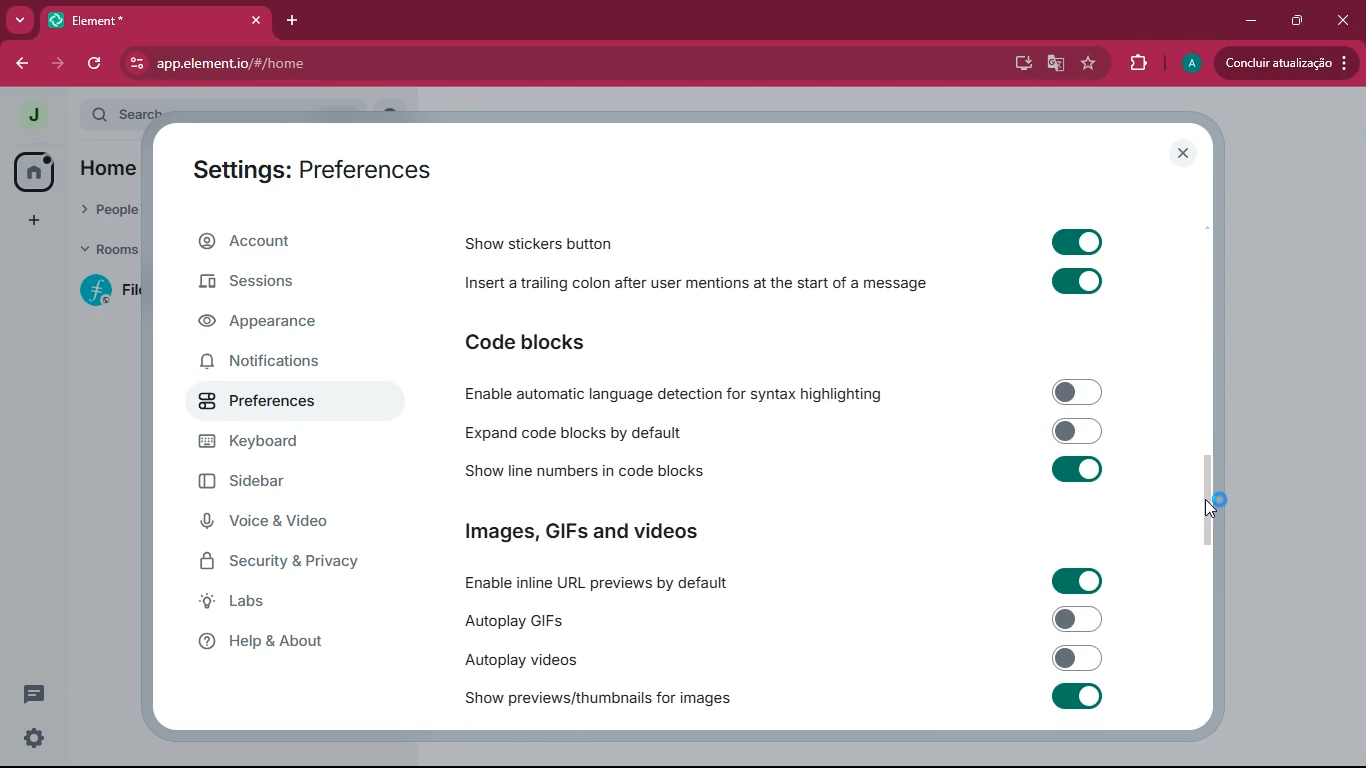 The height and width of the screenshot is (768, 1366). Describe the element at coordinates (36, 116) in the screenshot. I see `profile picture` at that location.